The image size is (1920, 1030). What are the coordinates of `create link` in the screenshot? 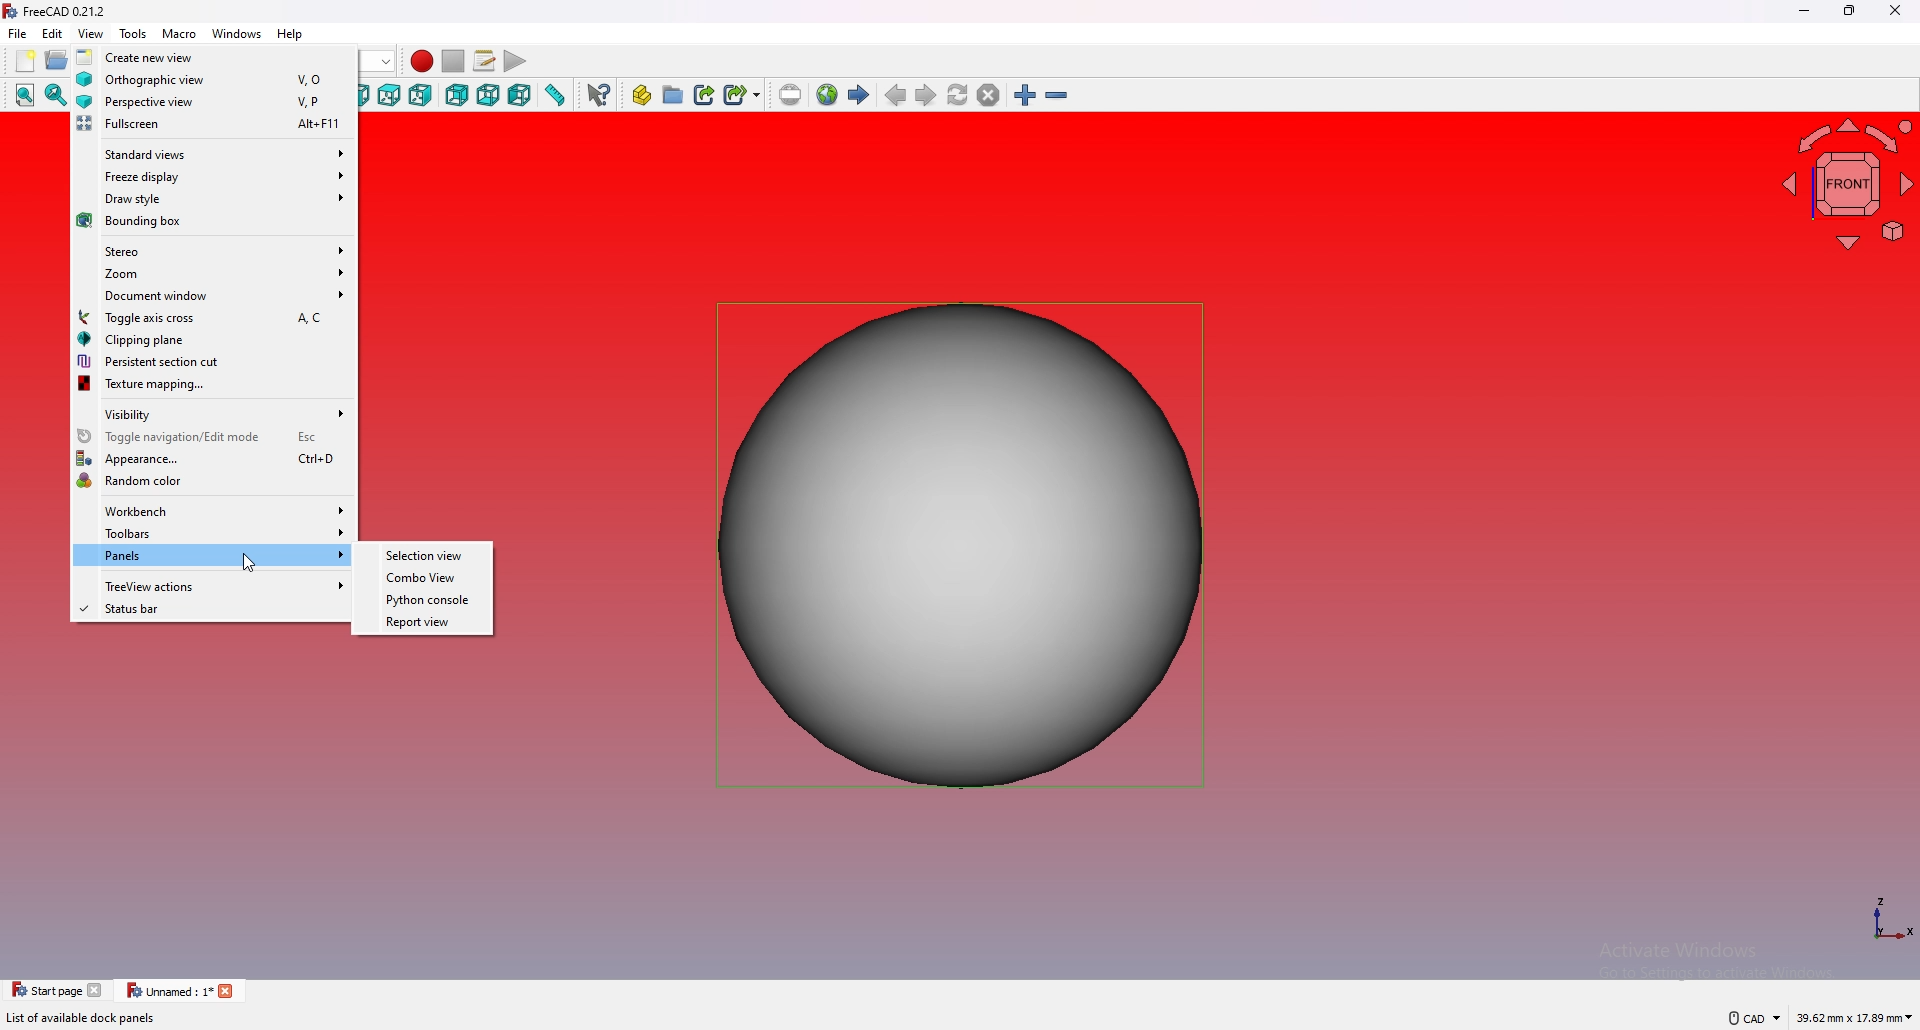 It's located at (704, 95).